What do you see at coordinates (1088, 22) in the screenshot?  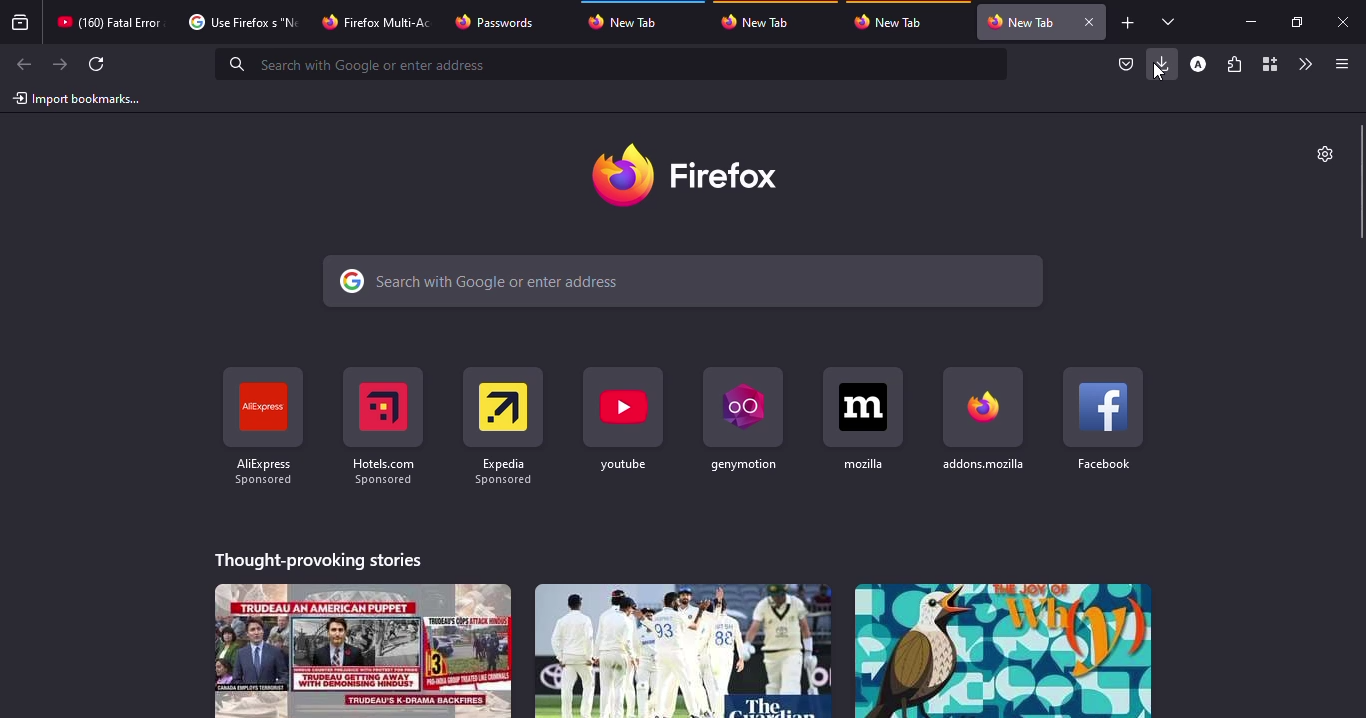 I see `close` at bounding box center [1088, 22].